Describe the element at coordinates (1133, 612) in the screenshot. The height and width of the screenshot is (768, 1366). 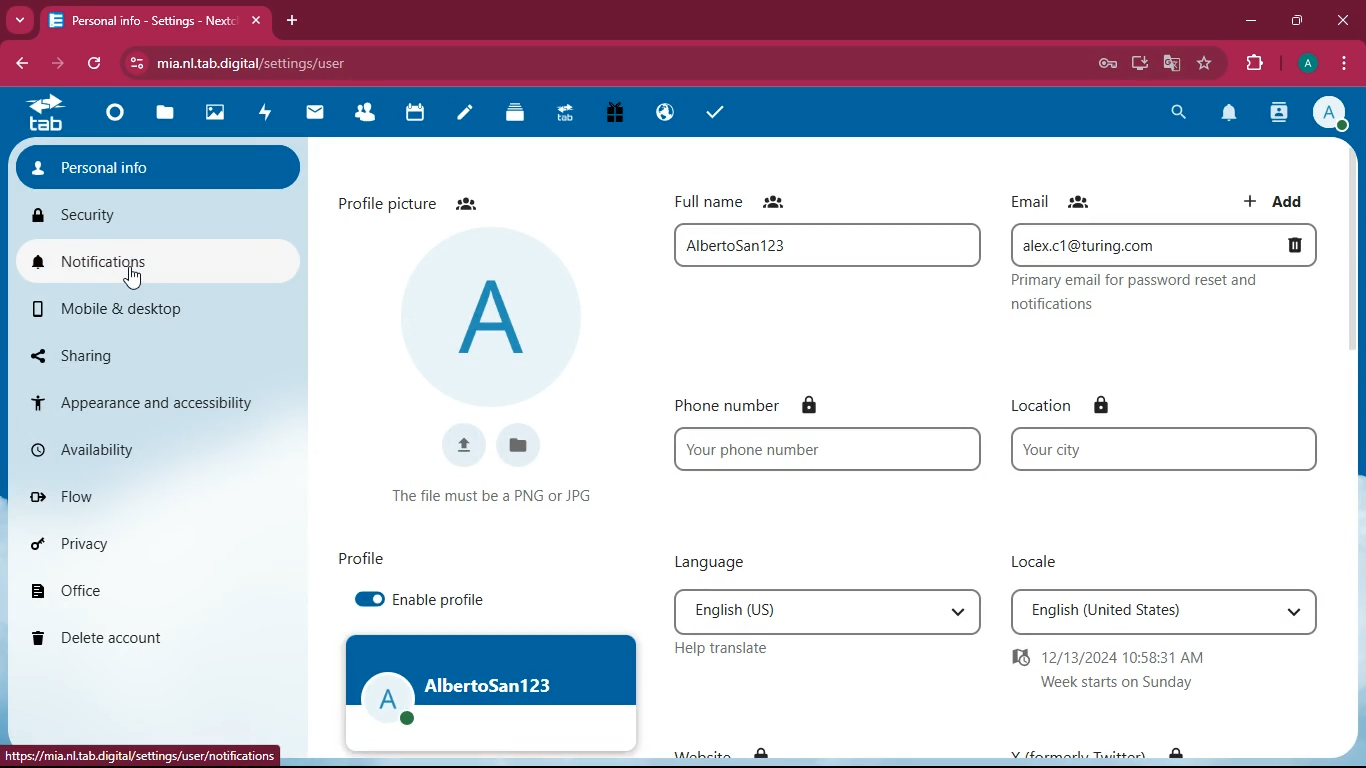
I see `English (United States)` at that location.